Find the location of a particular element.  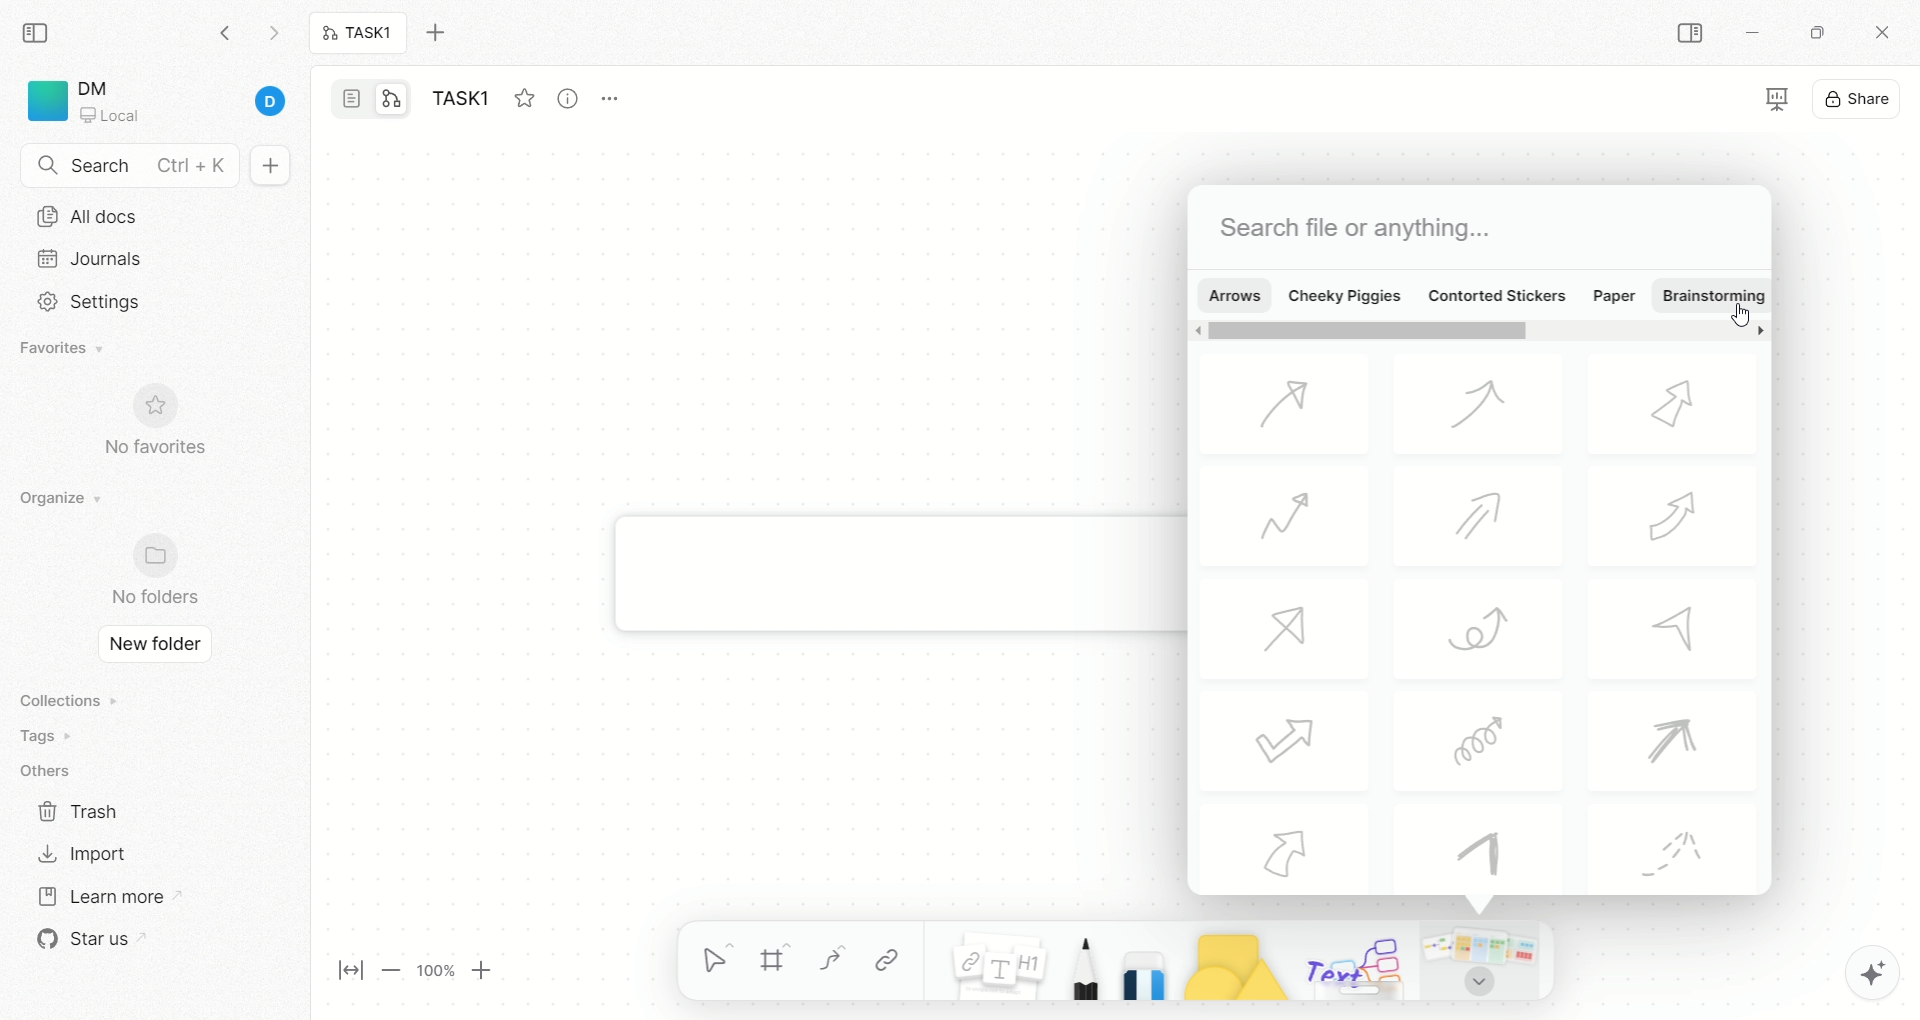

favorites is located at coordinates (523, 95).